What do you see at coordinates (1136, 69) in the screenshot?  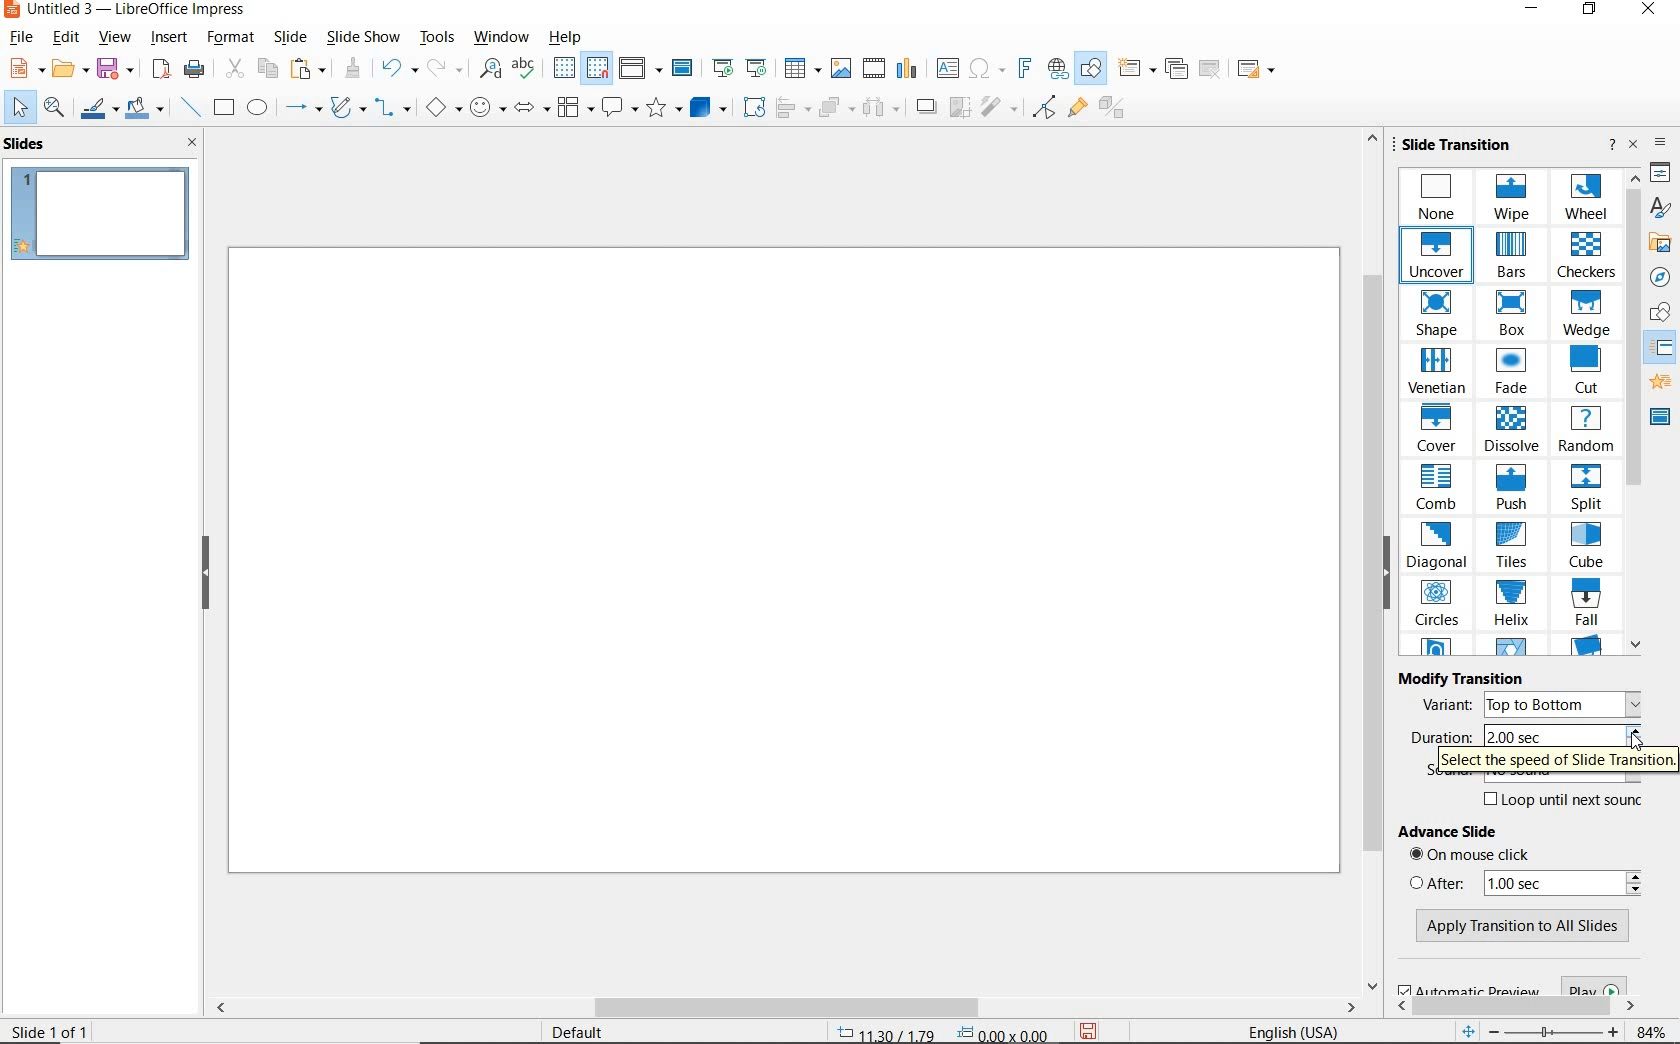 I see `NEW SLIDE` at bounding box center [1136, 69].